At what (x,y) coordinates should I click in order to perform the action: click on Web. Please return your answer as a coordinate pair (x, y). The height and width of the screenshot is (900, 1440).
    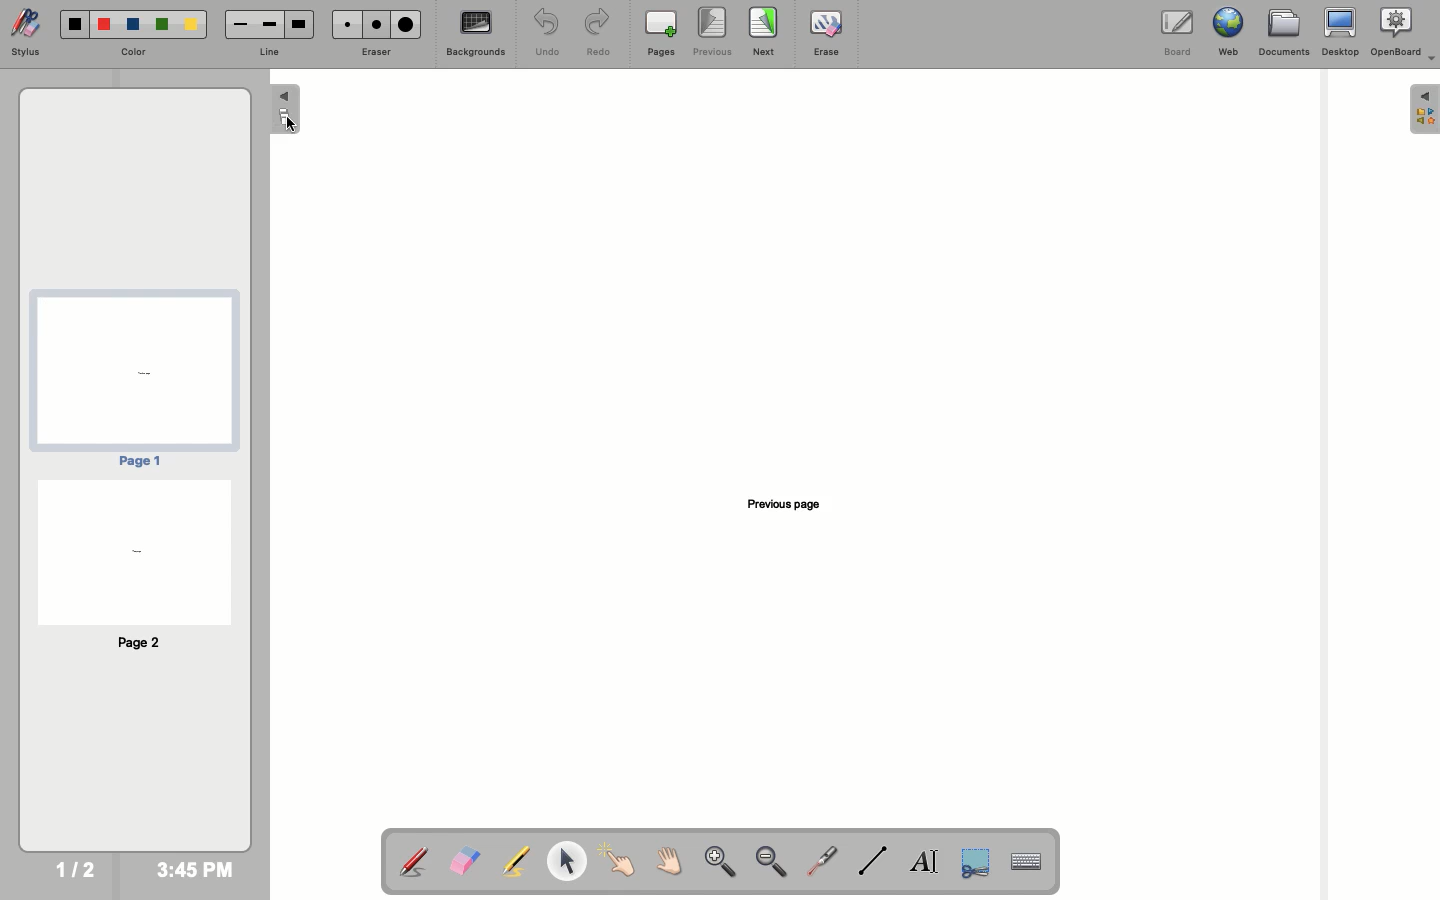
    Looking at the image, I should click on (1225, 32).